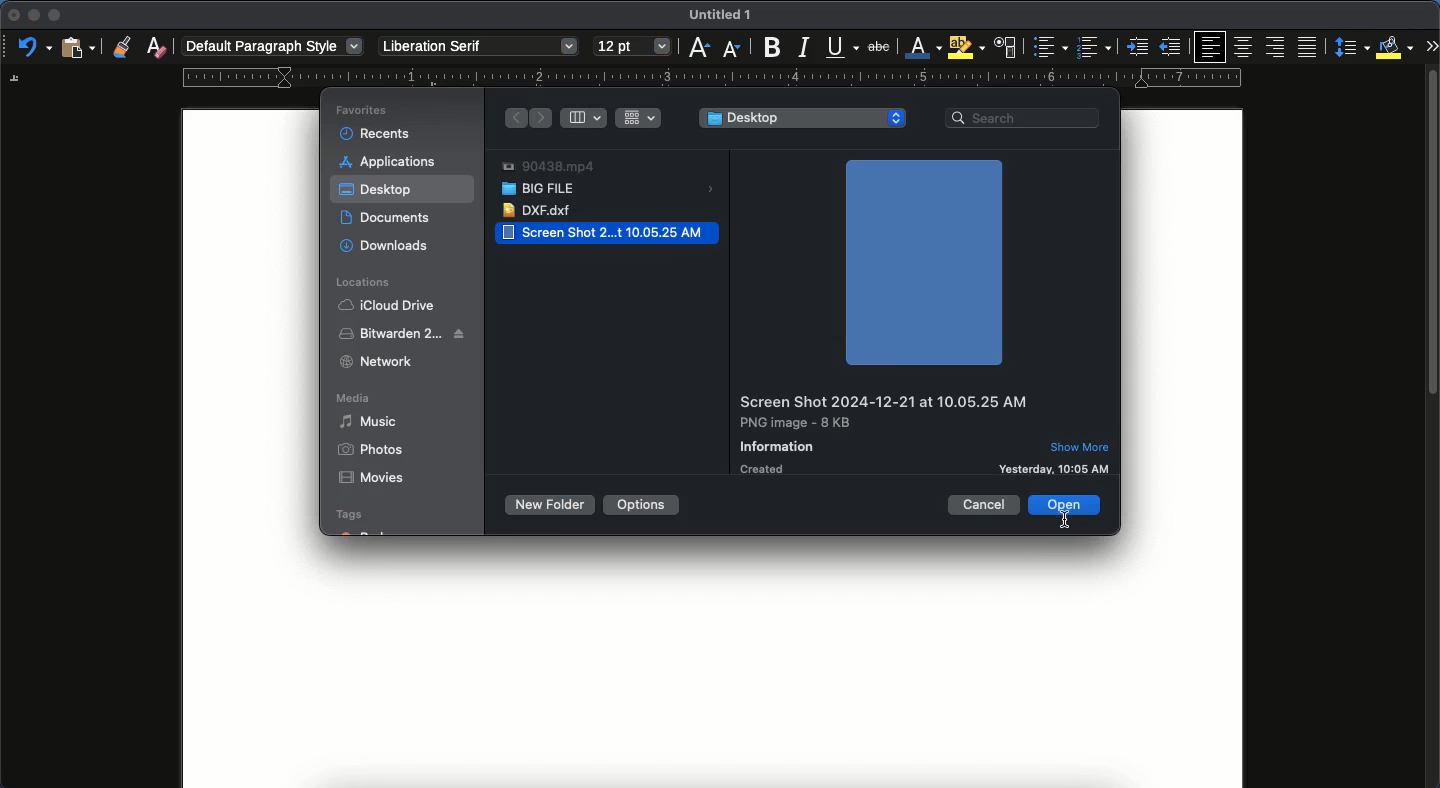  I want to click on right, so click(515, 118).